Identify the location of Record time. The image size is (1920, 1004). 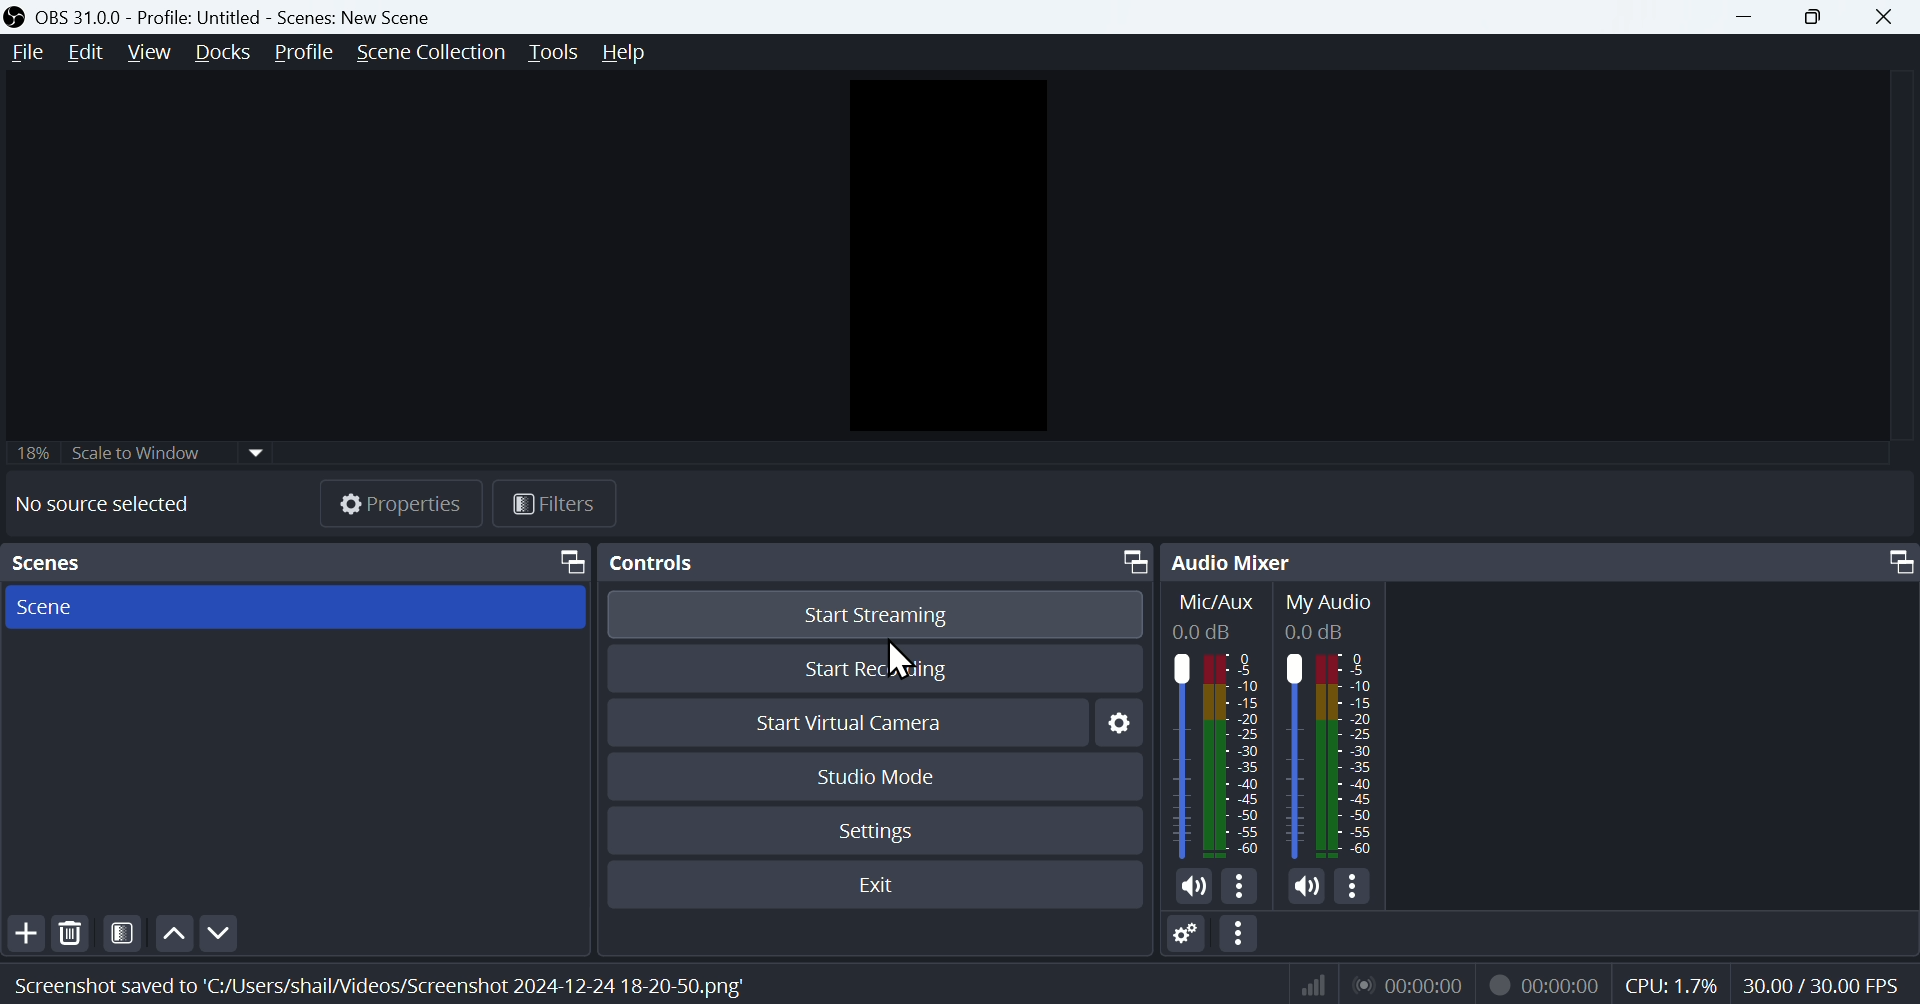
(1547, 984).